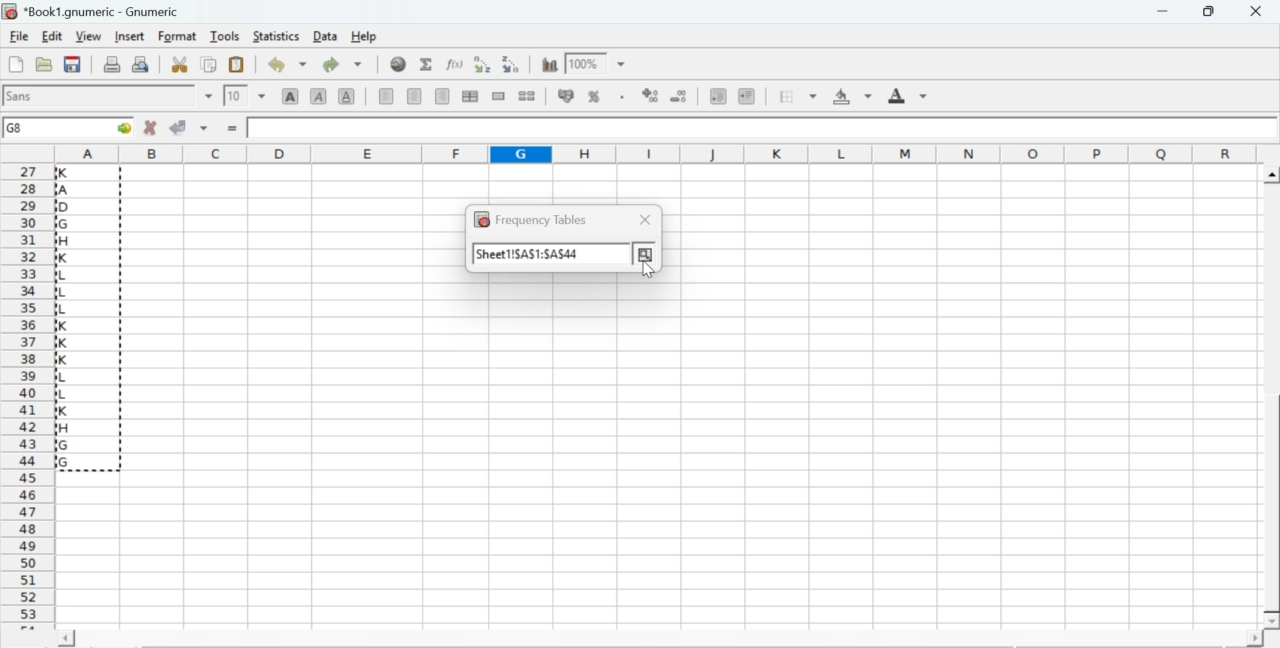 The width and height of the screenshot is (1280, 648). I want to click on application name, so click(94, 9).